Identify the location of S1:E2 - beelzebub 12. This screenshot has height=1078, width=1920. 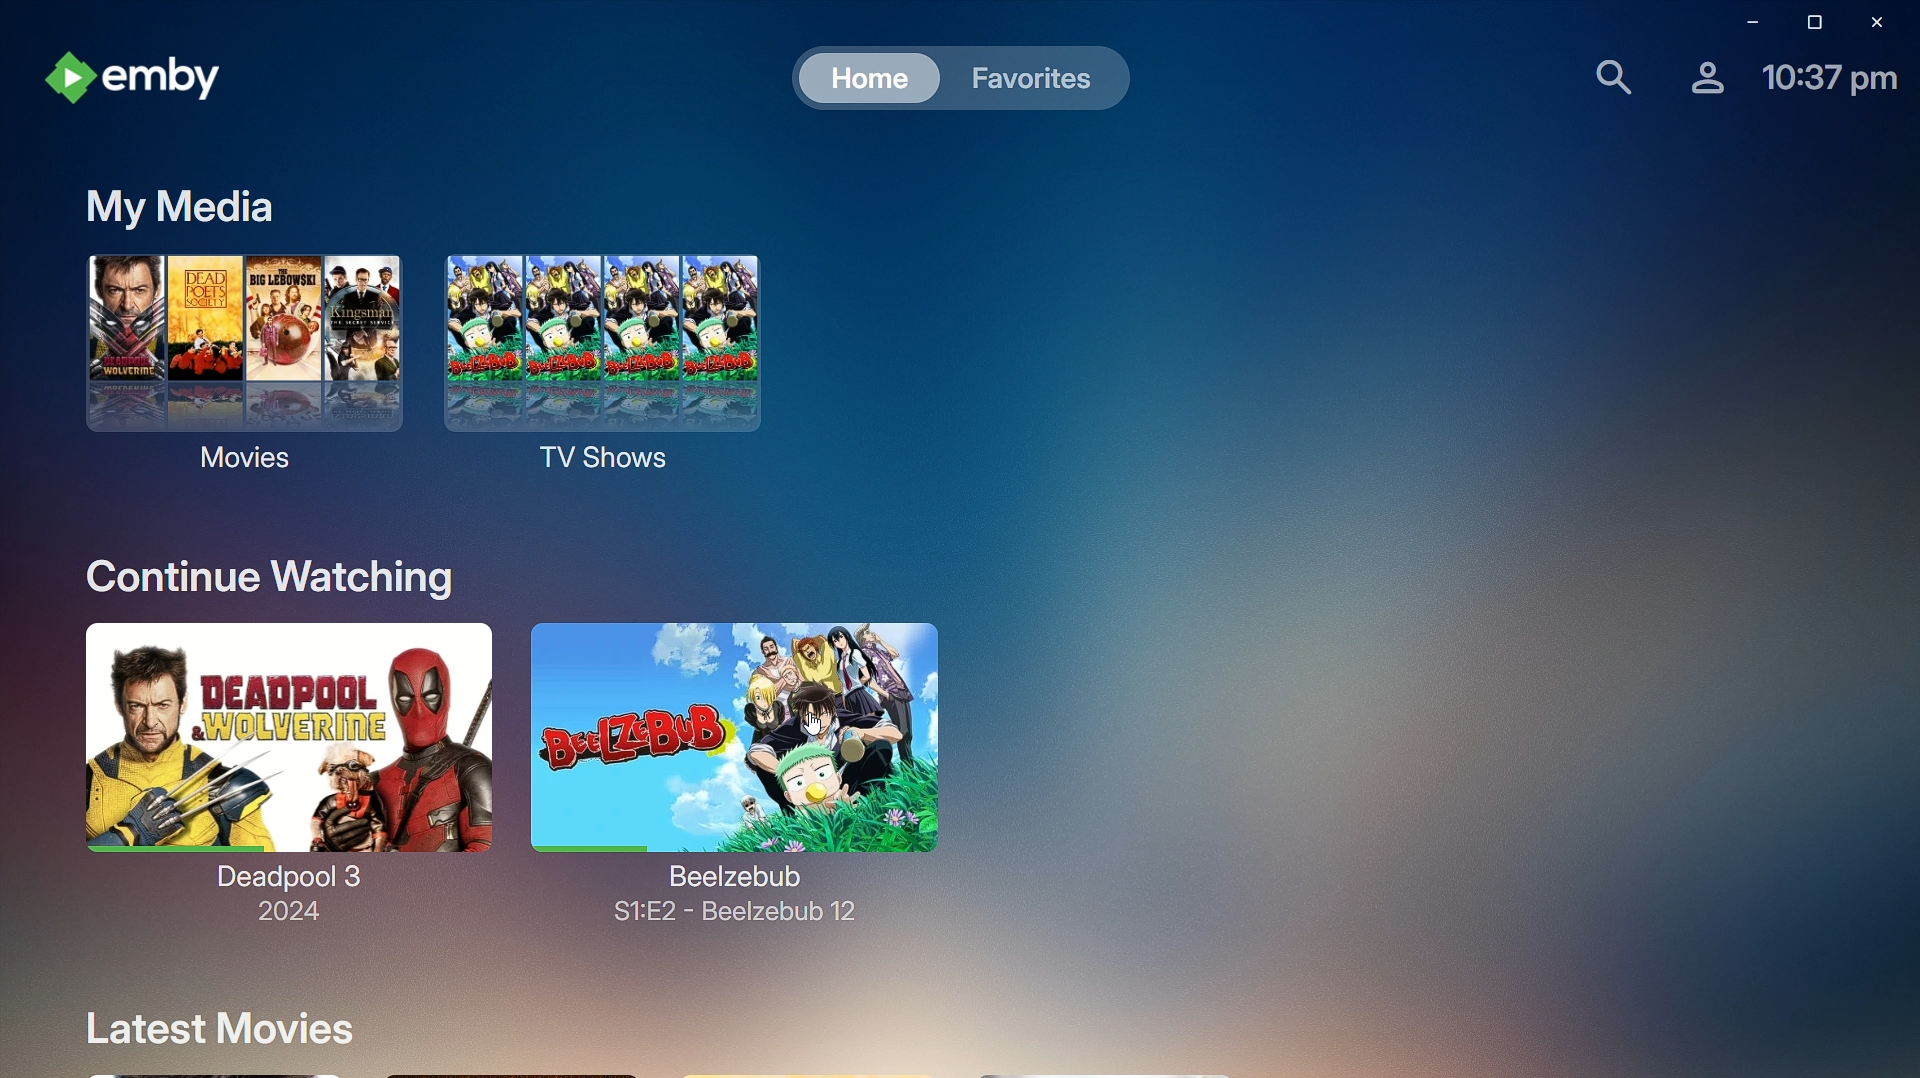
(740, 920).